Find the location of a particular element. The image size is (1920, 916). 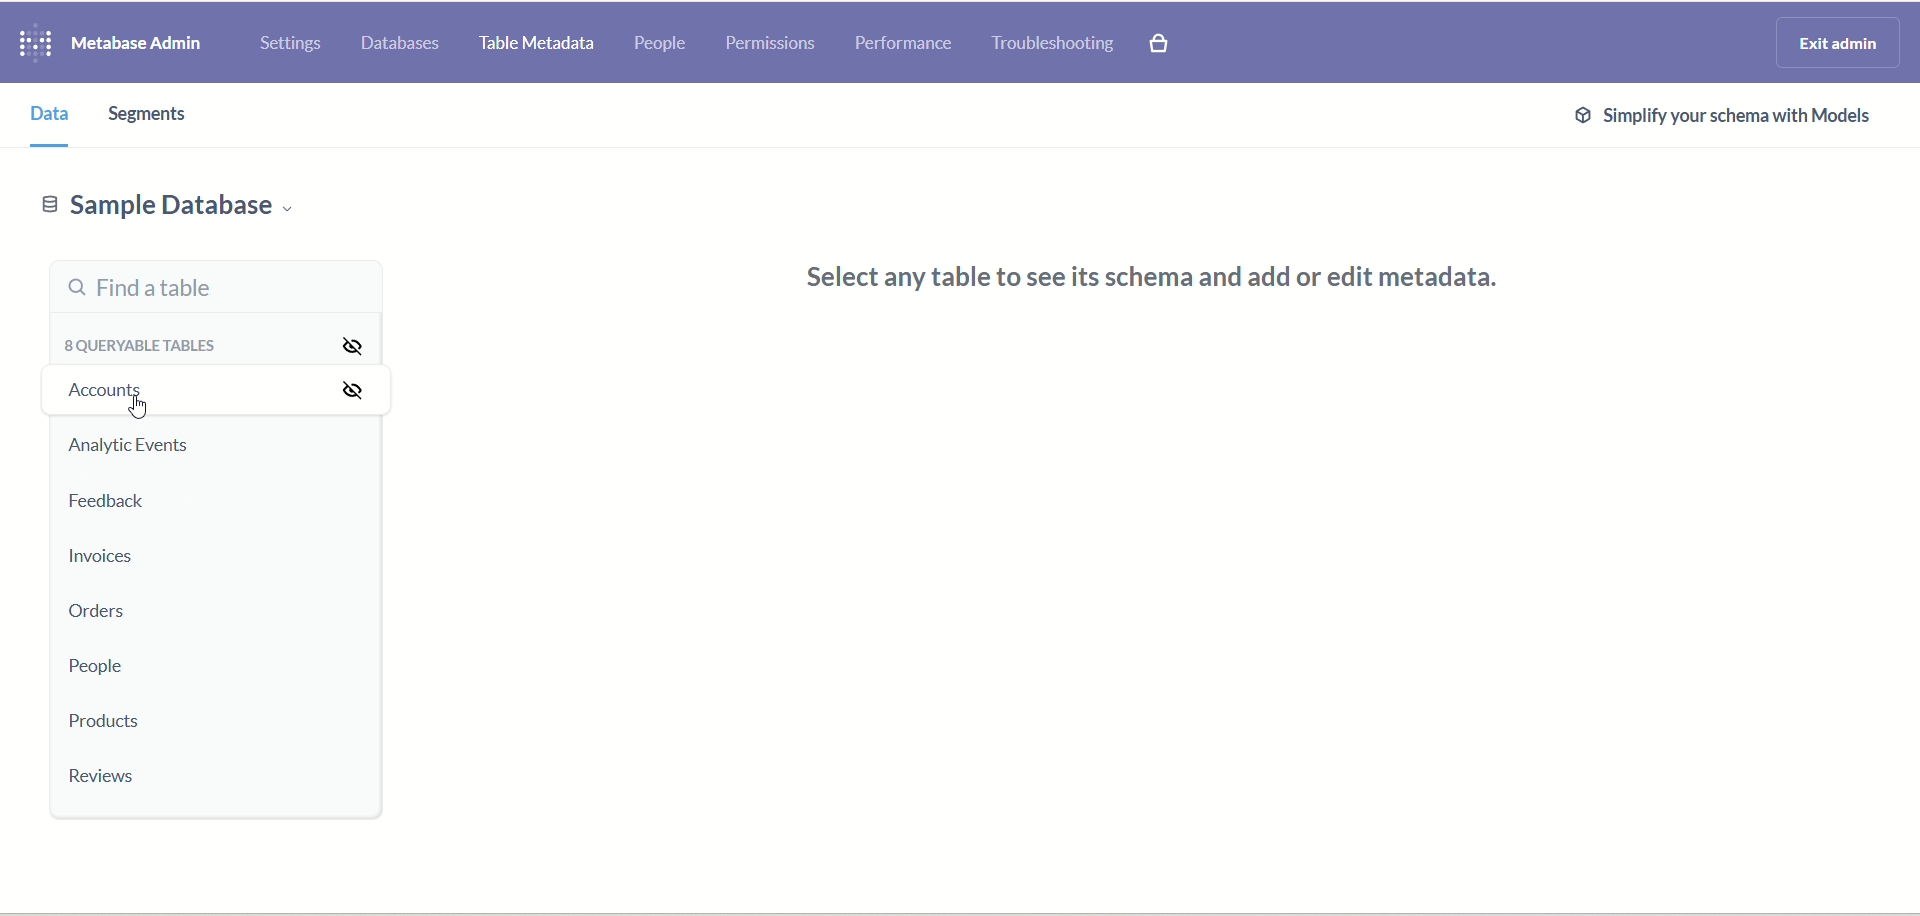

troubleshooting is located at coordinates (1058, 46).